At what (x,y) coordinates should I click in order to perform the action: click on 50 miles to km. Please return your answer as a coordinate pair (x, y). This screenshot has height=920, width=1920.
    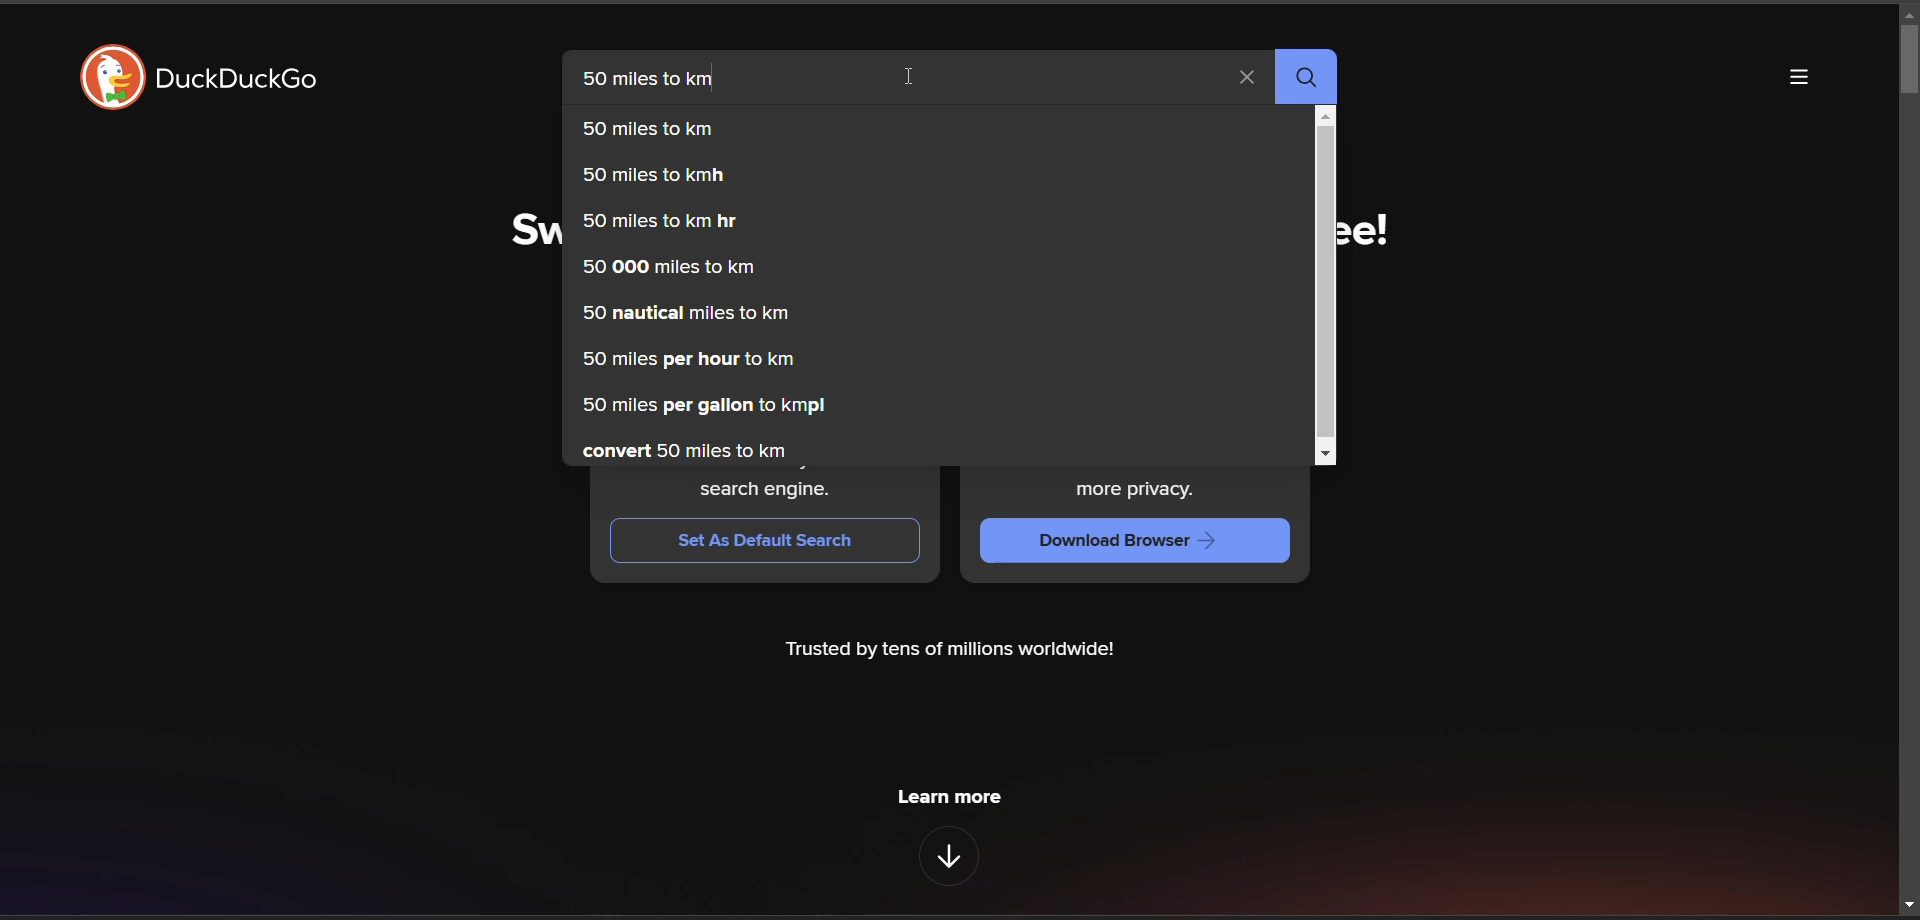
    Looking at the image, I should click on (647, 79).